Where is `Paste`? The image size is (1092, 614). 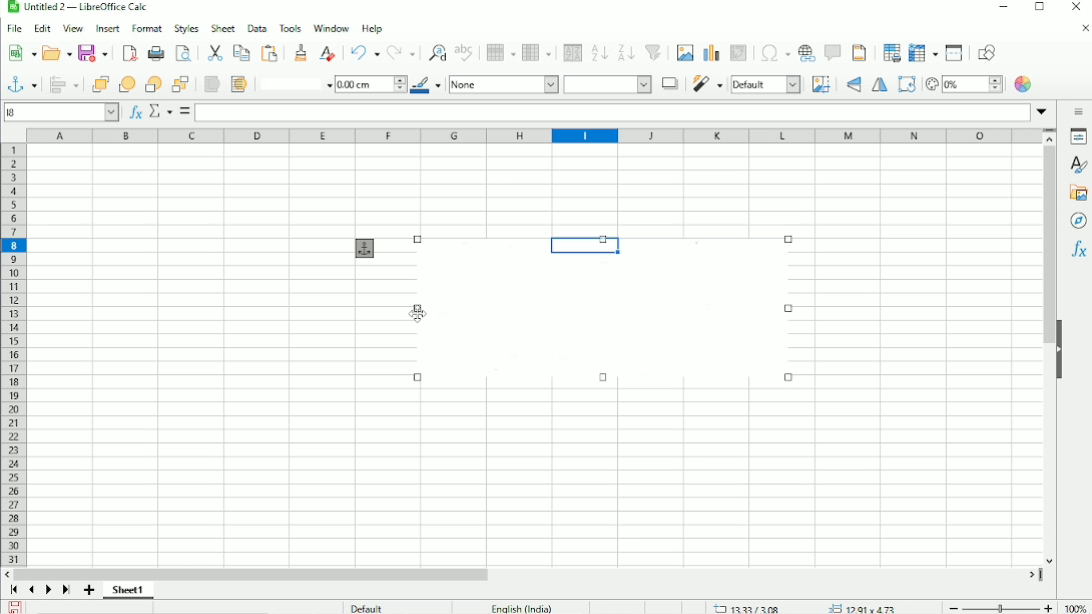 Paste is located at coordinates (271, 53).